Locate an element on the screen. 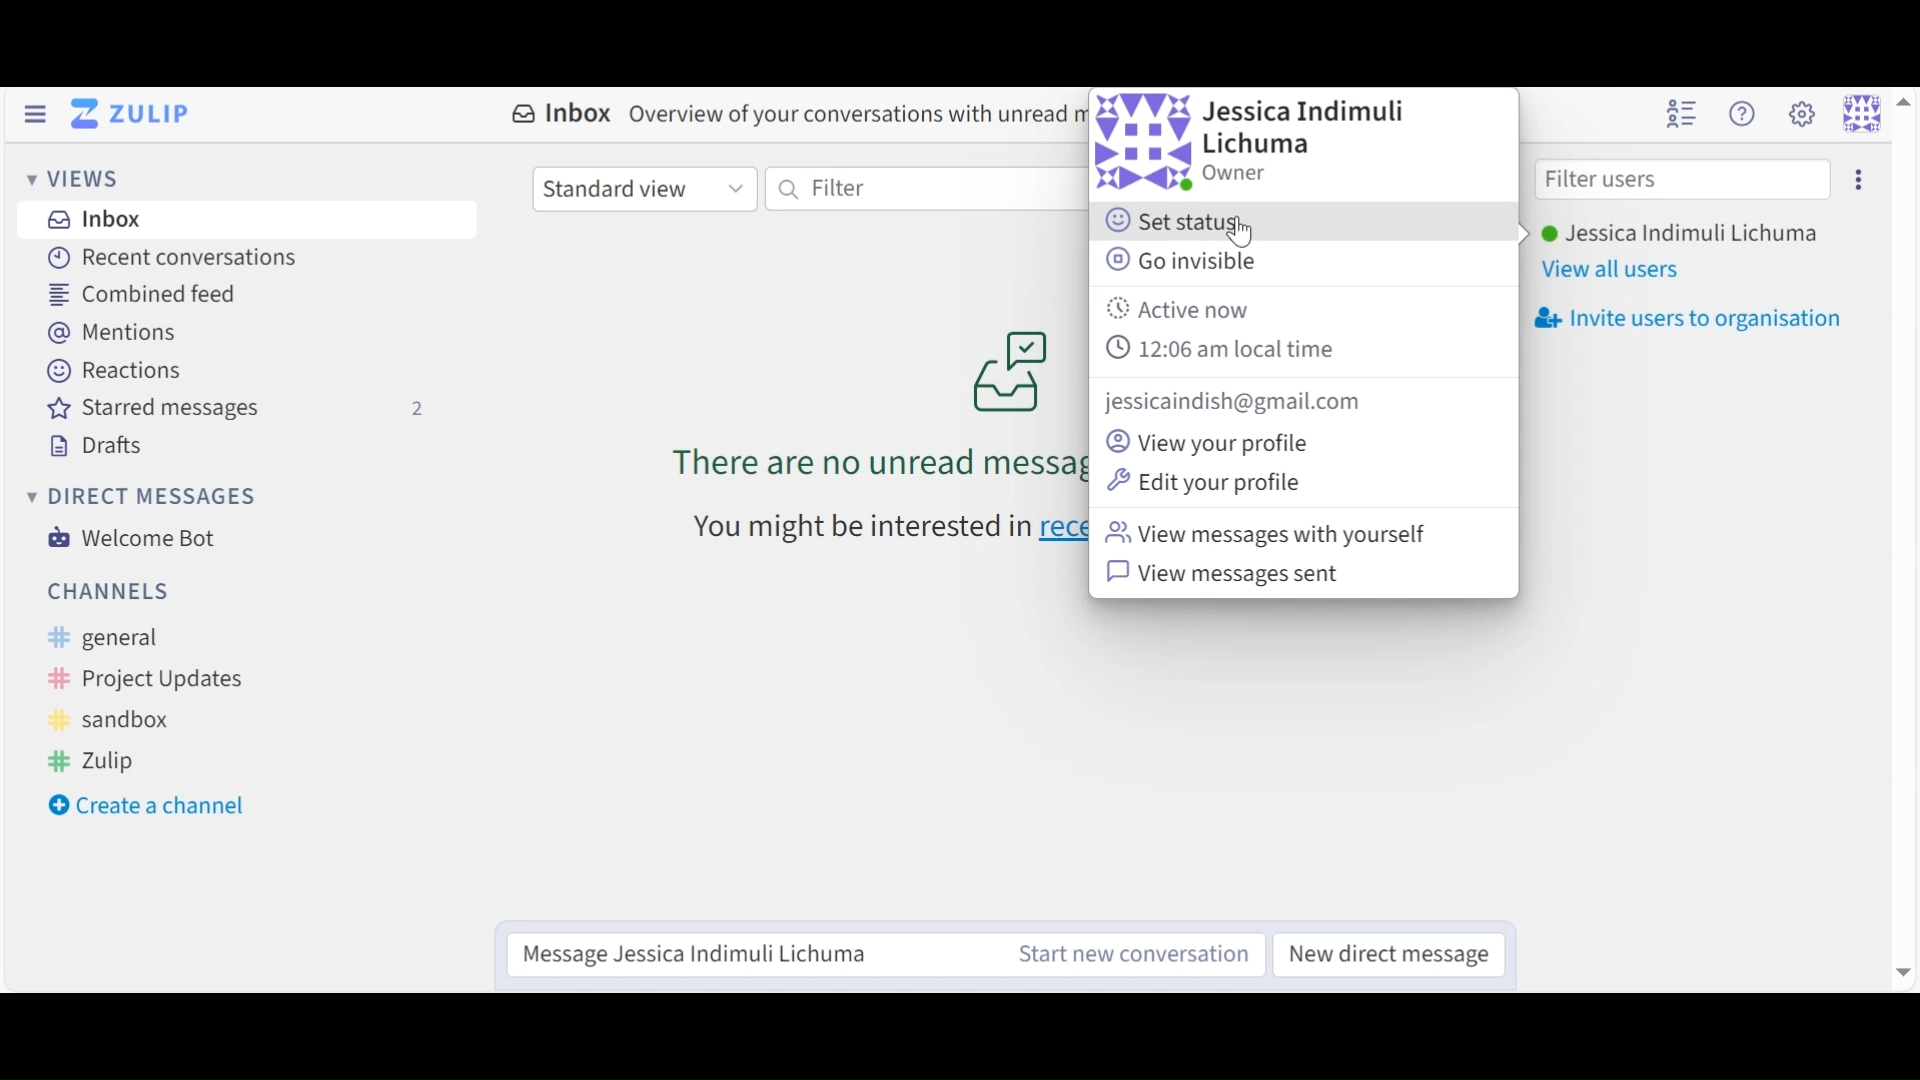 Image resolution: width=1920 pixels, height=1080 pixels. Start a conversation is located at coordinates (1125, 954).